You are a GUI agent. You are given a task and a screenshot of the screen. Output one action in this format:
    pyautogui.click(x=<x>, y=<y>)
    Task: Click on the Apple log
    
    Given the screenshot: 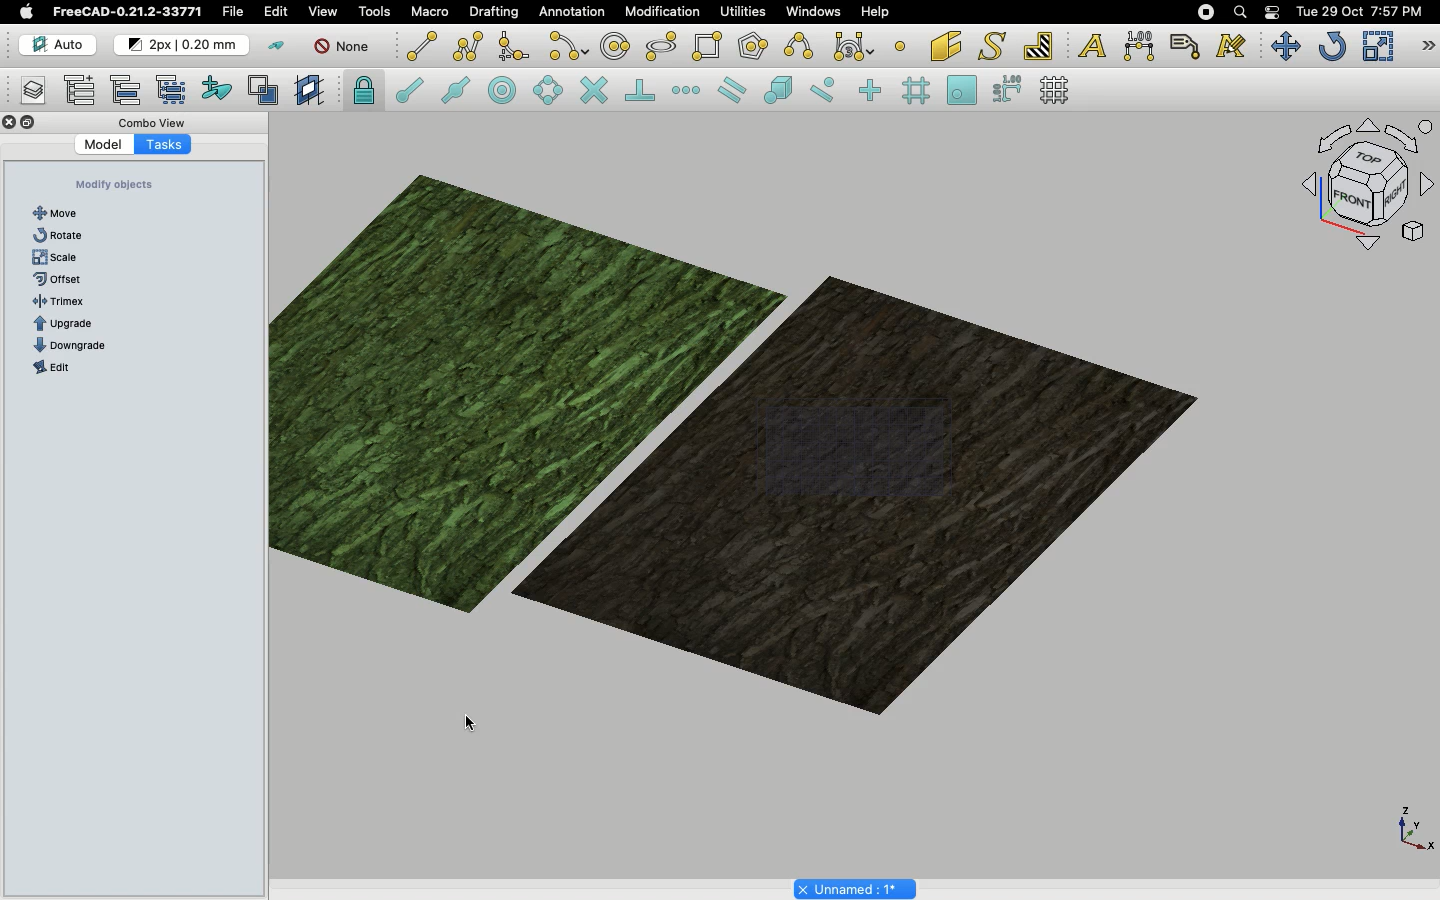 What is the action you would take?
    pyautogui.click(x=27, y=11)
    